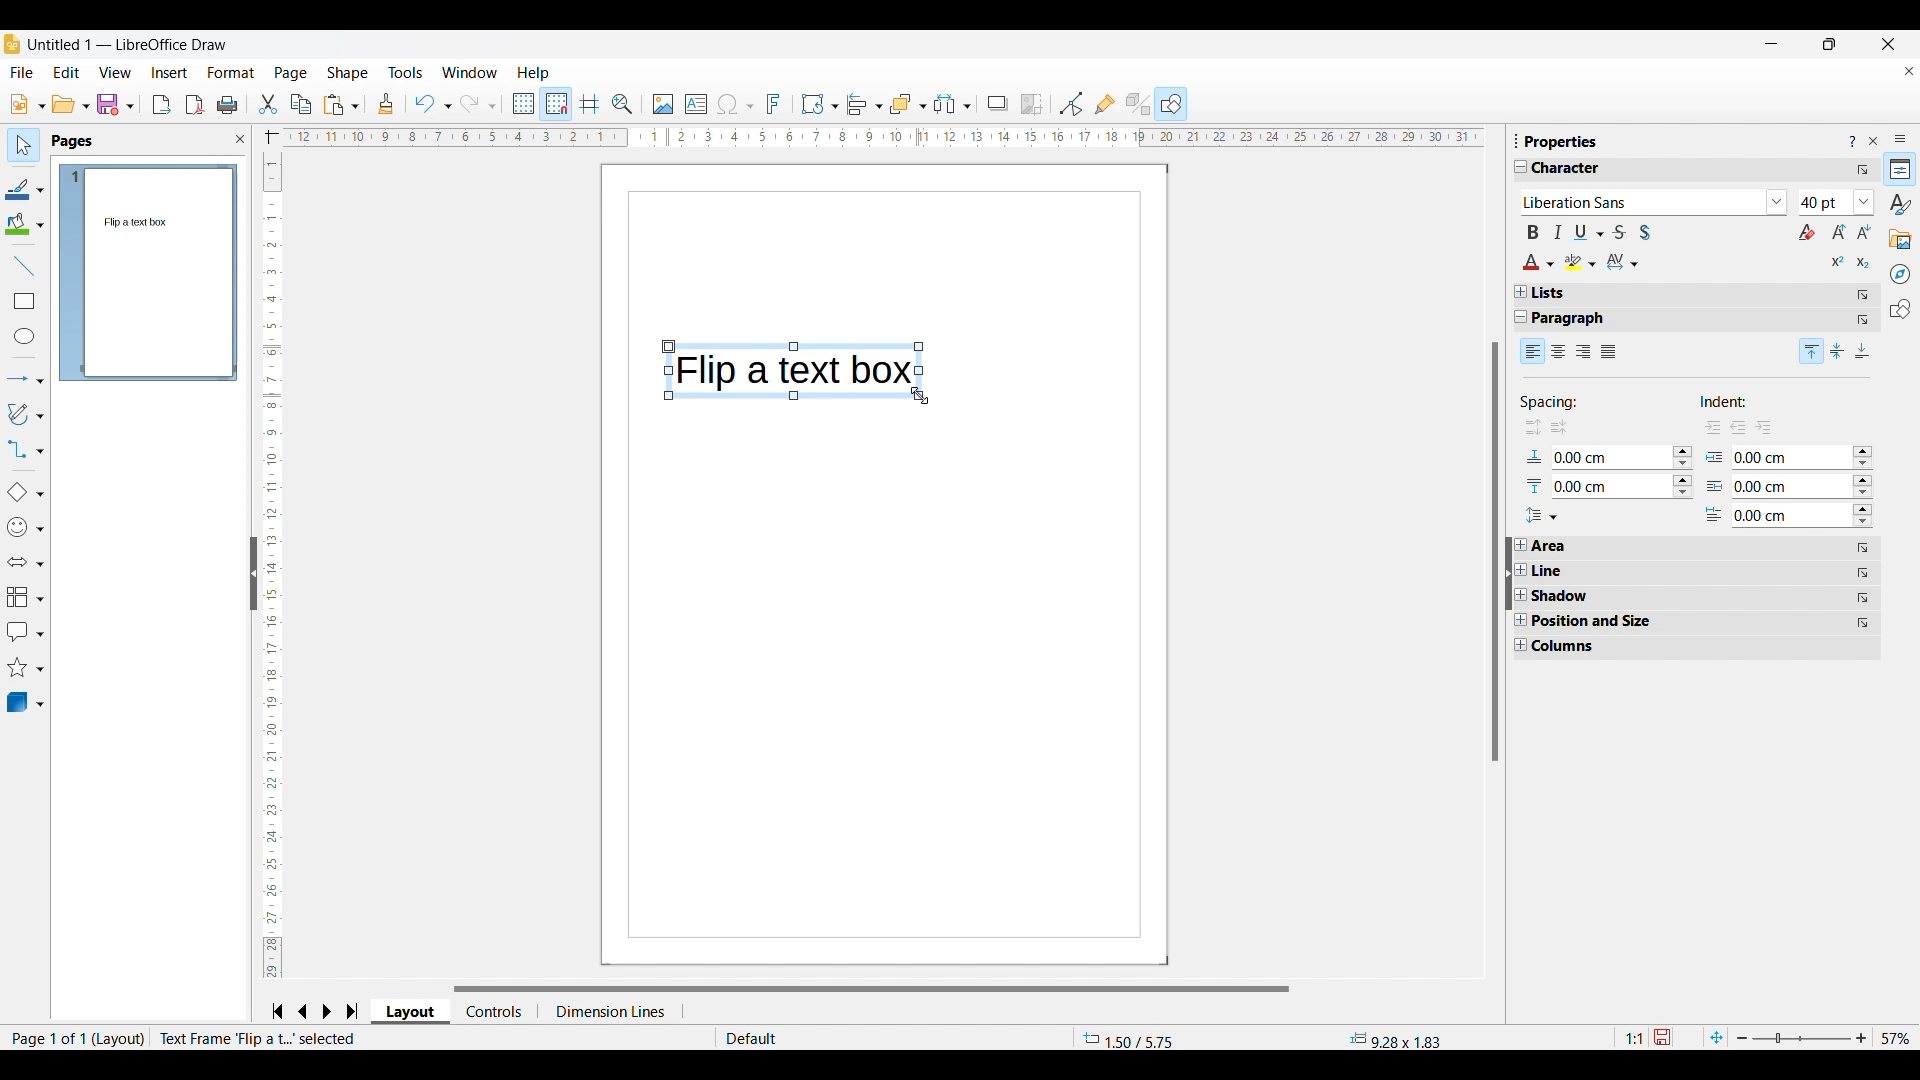 The height and width of the screenshot is (1080, 1920). Describe the element at coordinates (1772, 44) in the screenshot. I see `Minimize` at that location.